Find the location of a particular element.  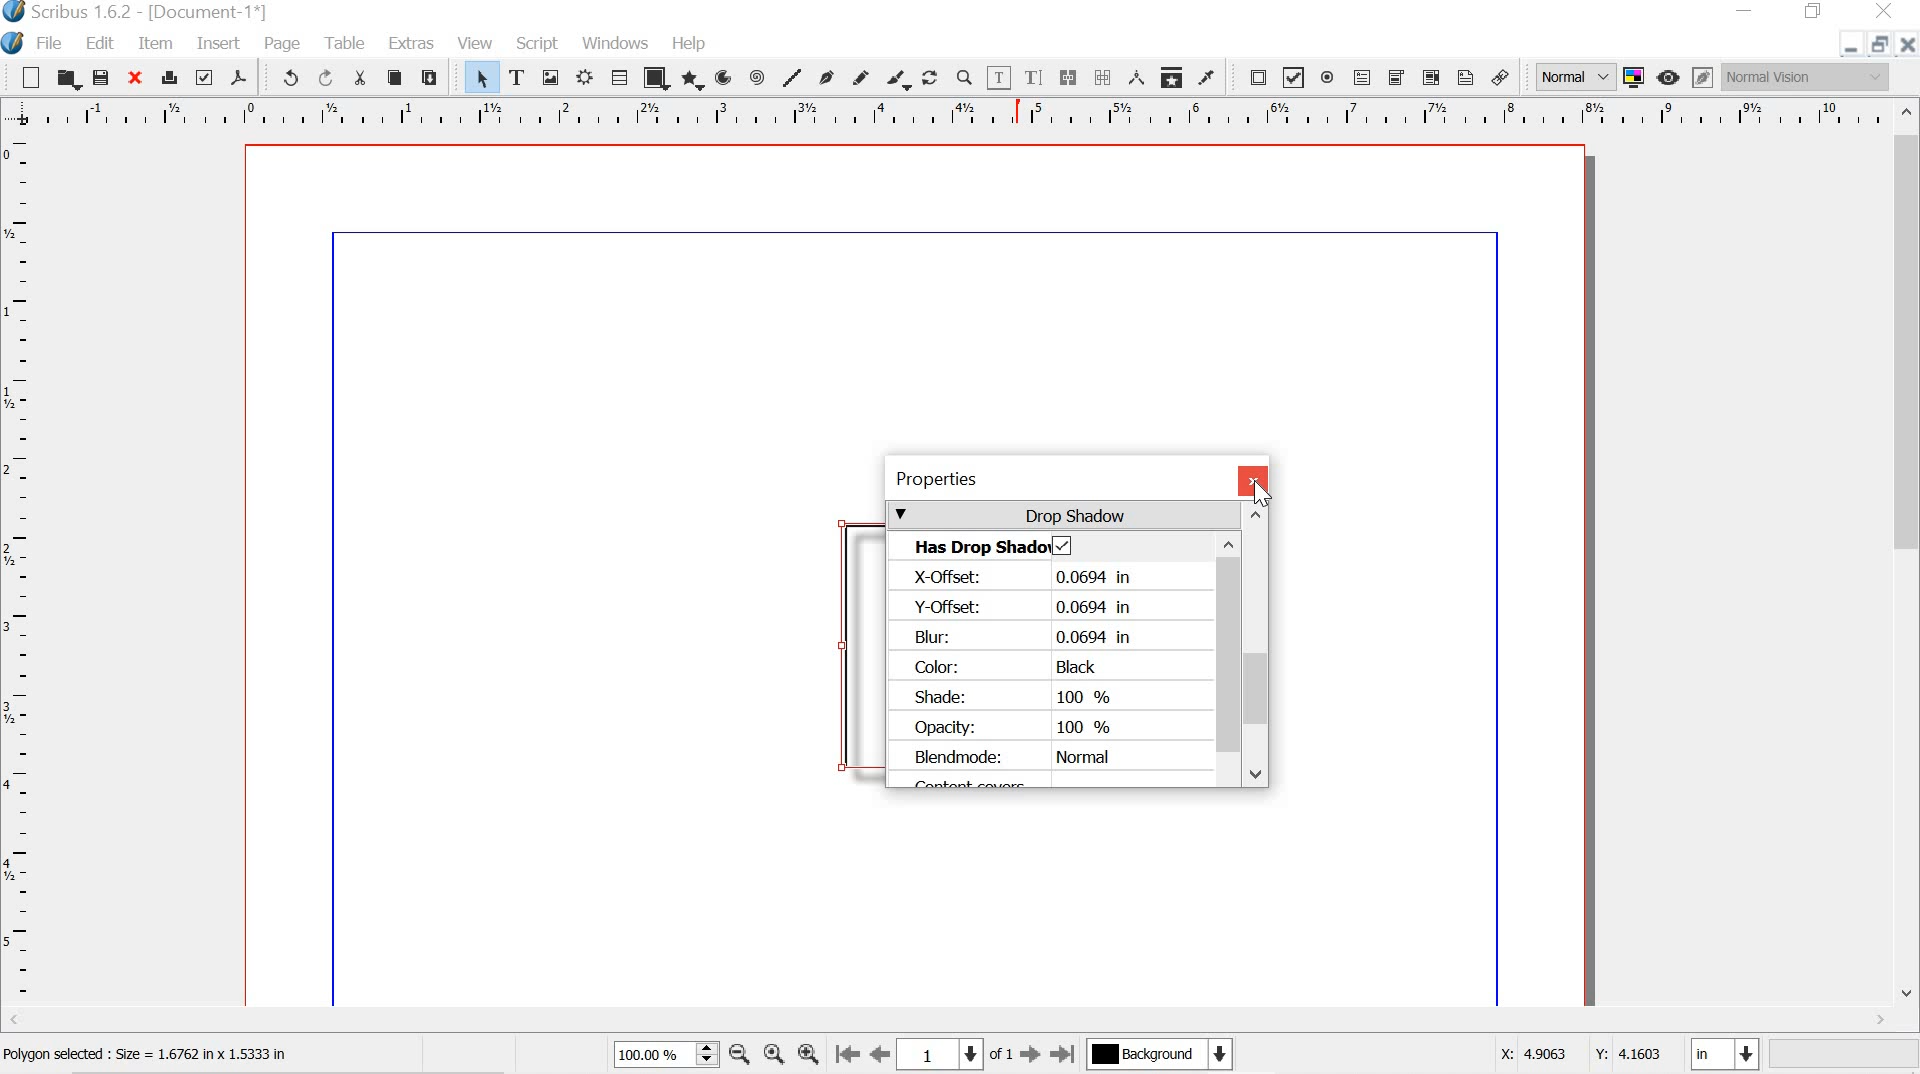

normal vision is located at coordinates (1807, 76).